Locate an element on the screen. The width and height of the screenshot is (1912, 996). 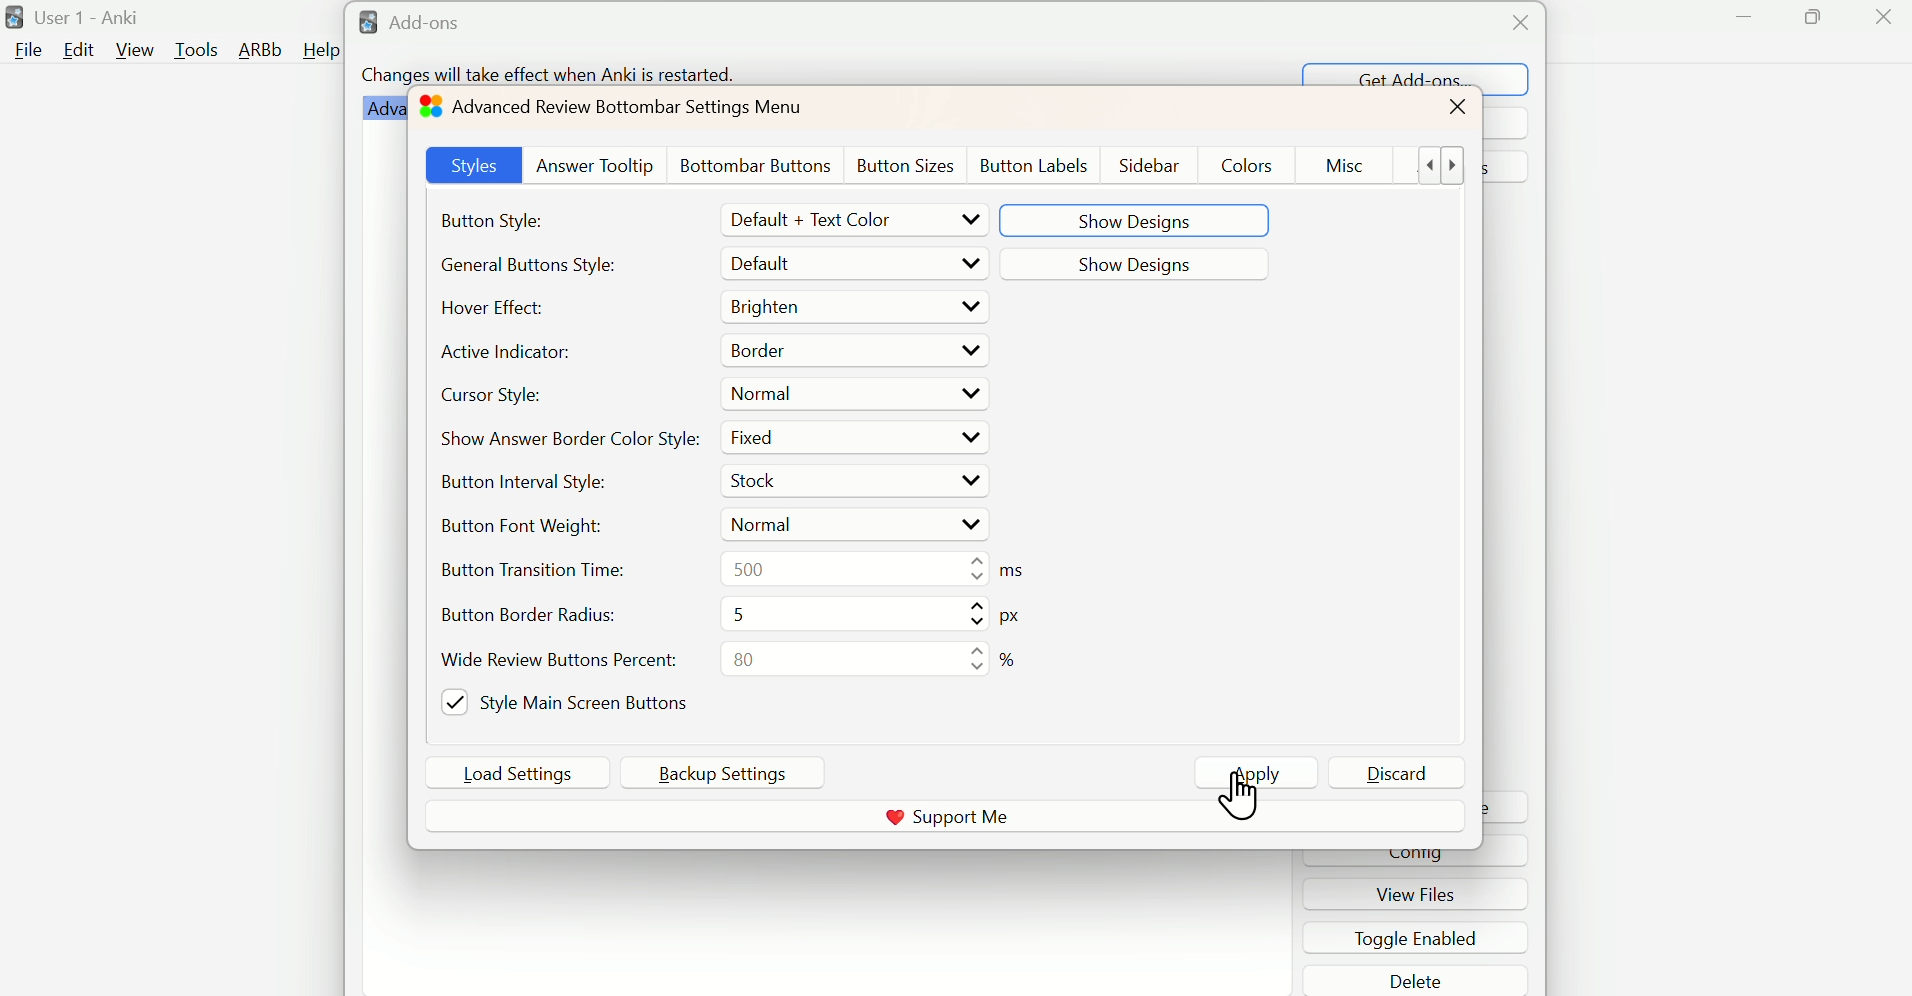
Tools is located at coordinates (198, 50).